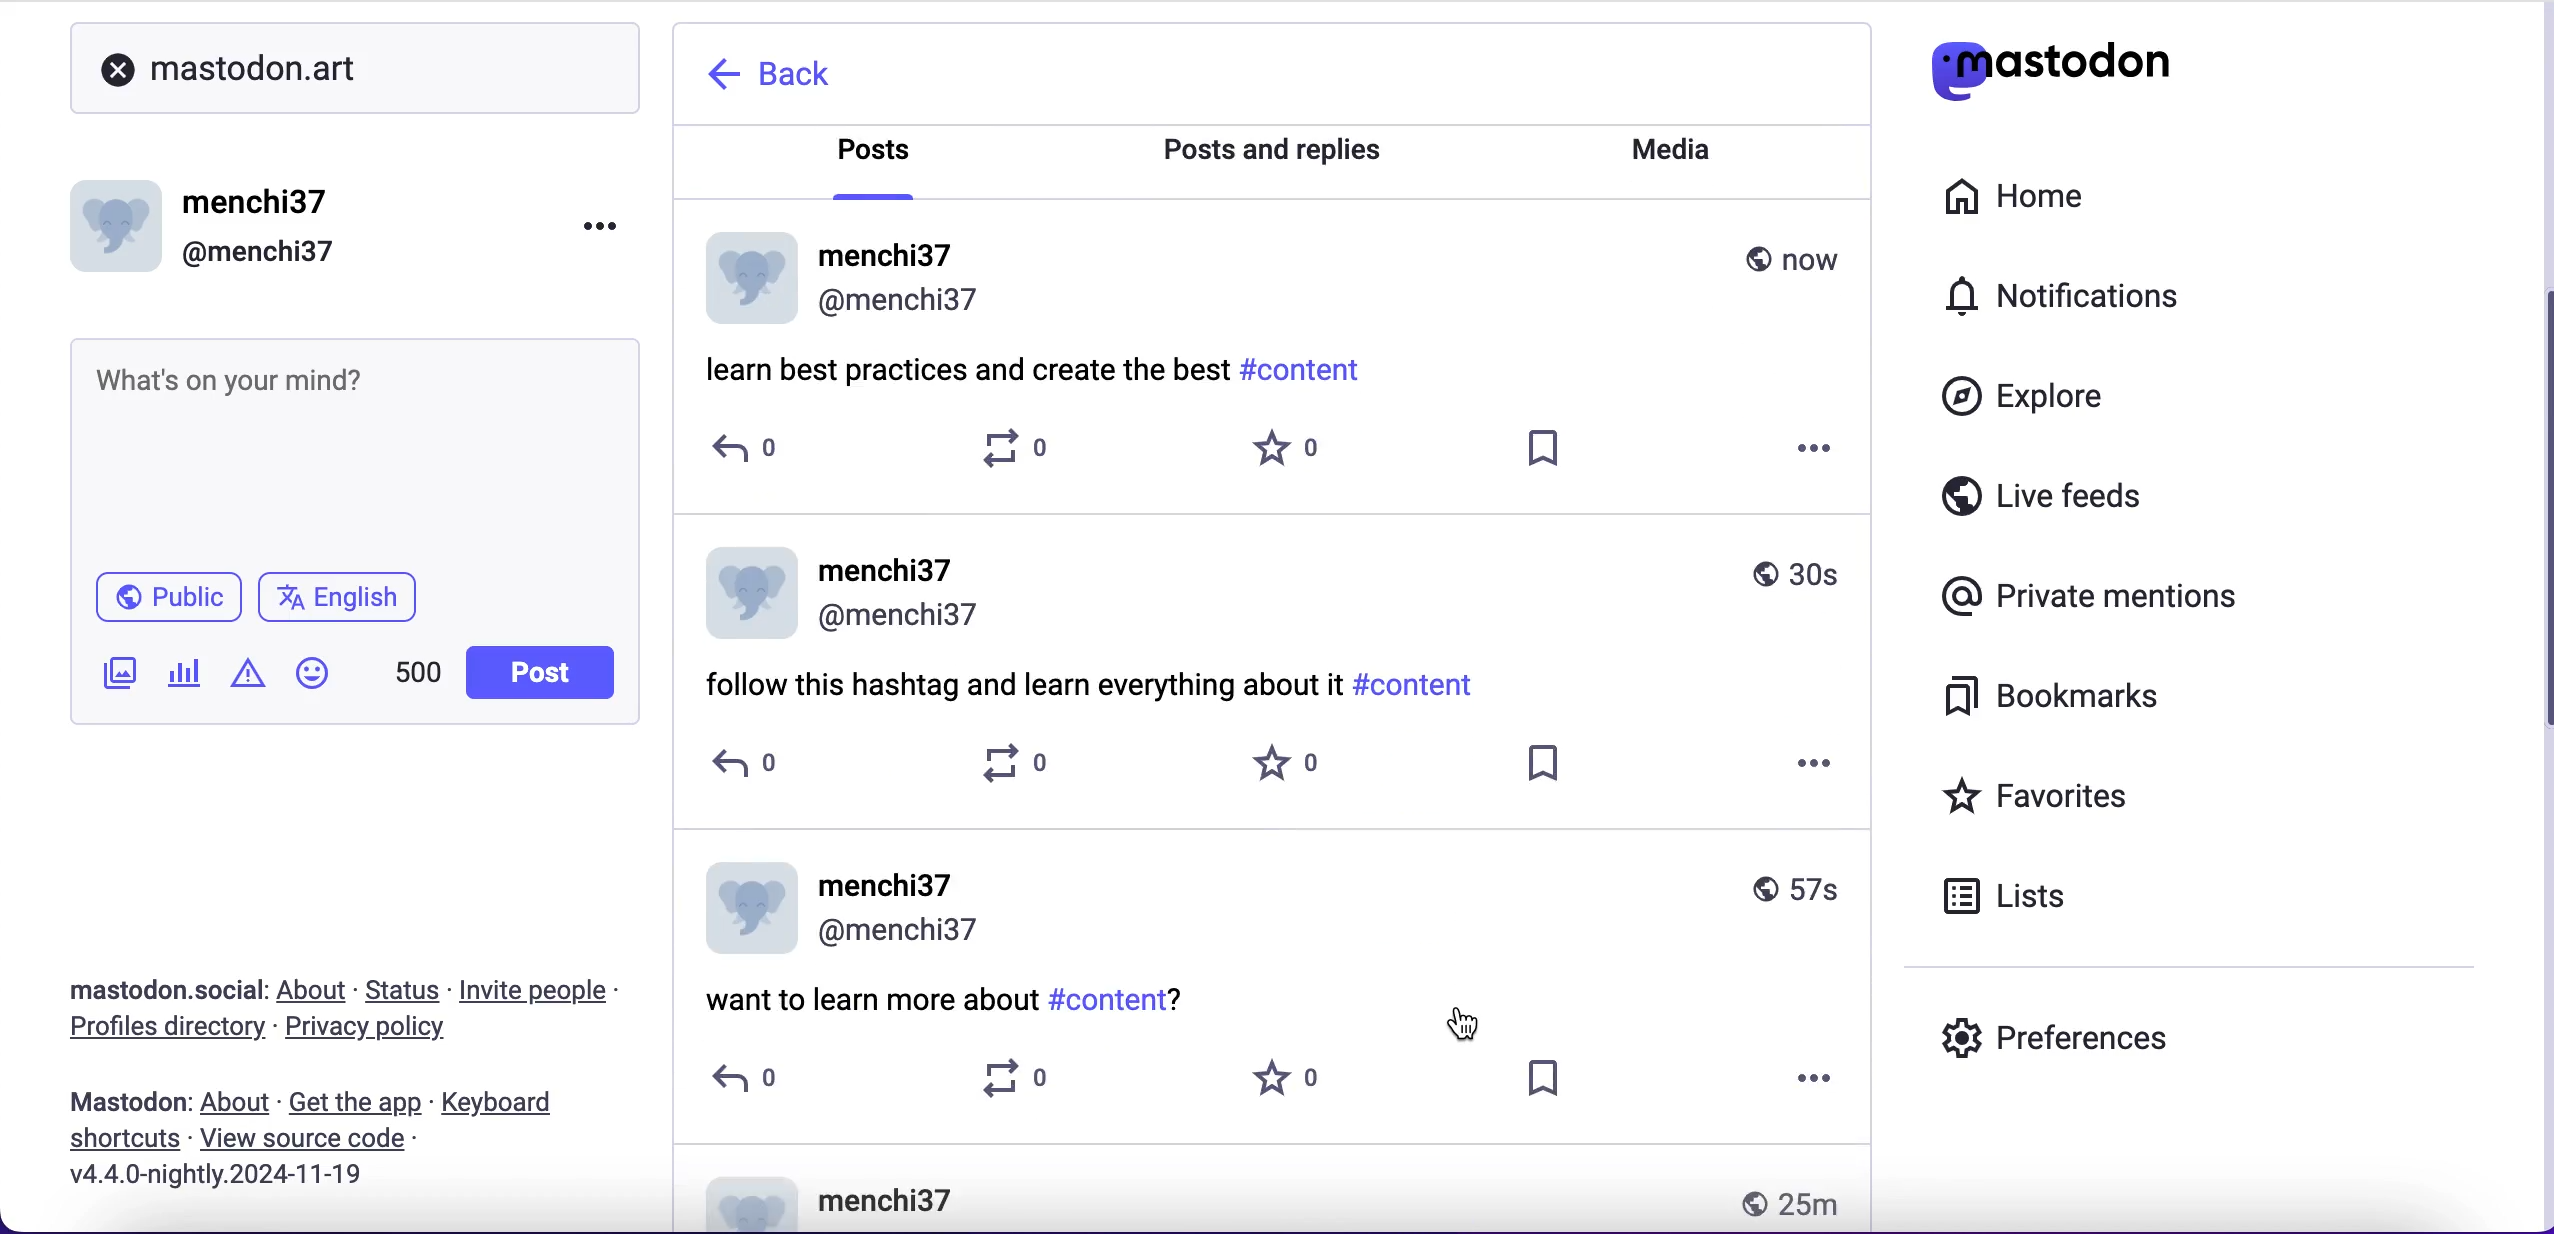 This screenshot has height=1234, width=2554. What do you see at coordinates (797, 77) in the screenshot?
I see `back` at bounding box center [797, 77].